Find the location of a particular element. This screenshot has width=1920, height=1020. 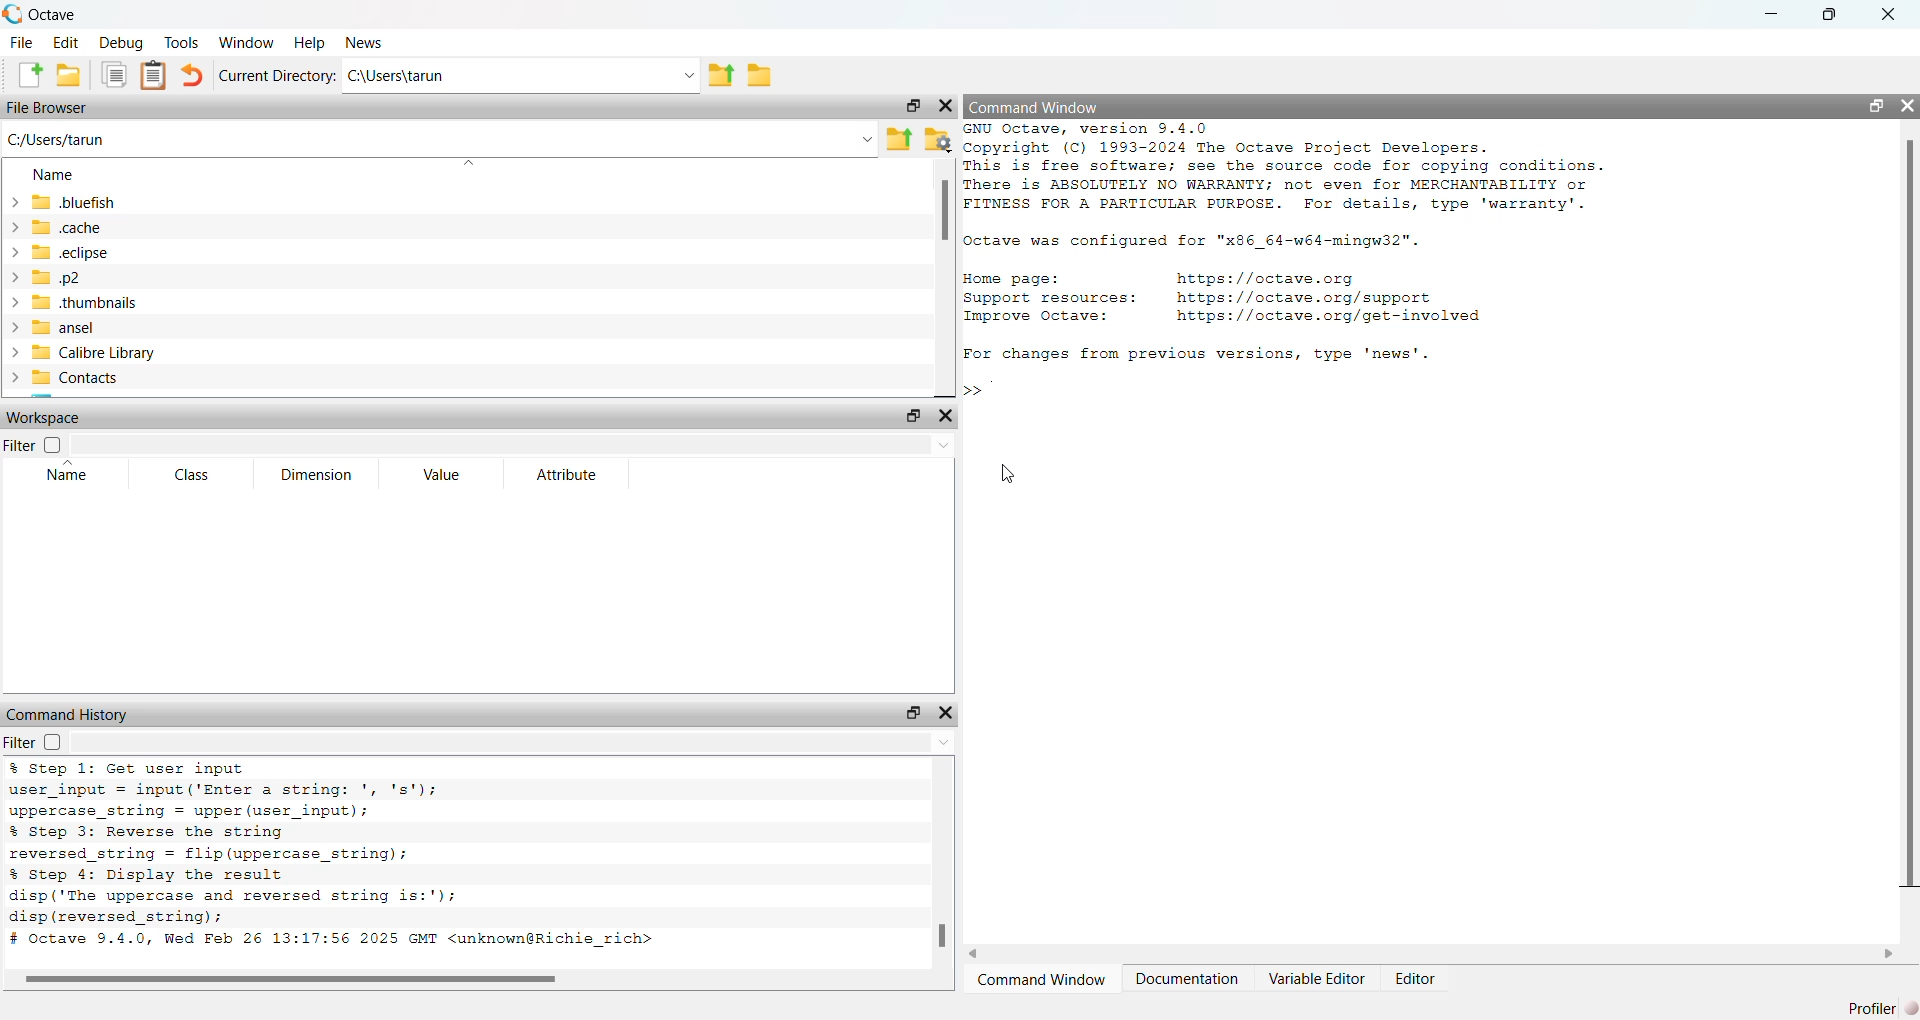

code to display the result is located at coordinates (241, 896).